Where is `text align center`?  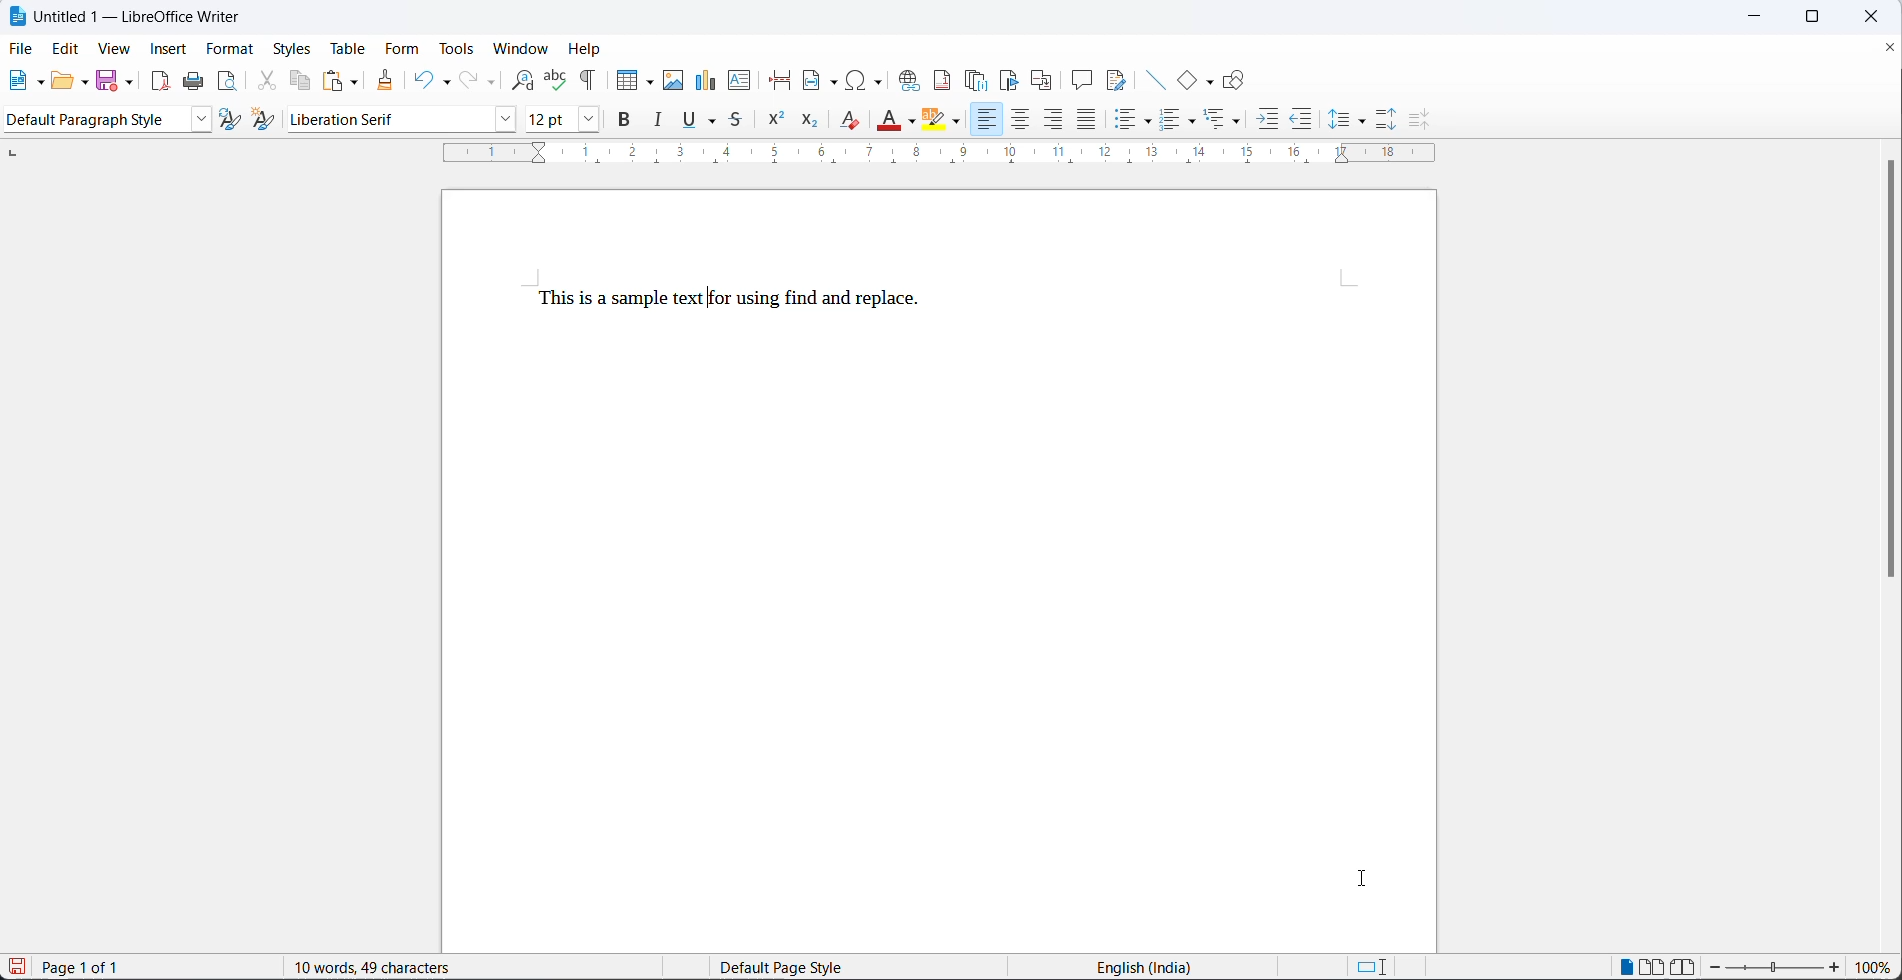
text align center is located at coordinates (1021, 121).